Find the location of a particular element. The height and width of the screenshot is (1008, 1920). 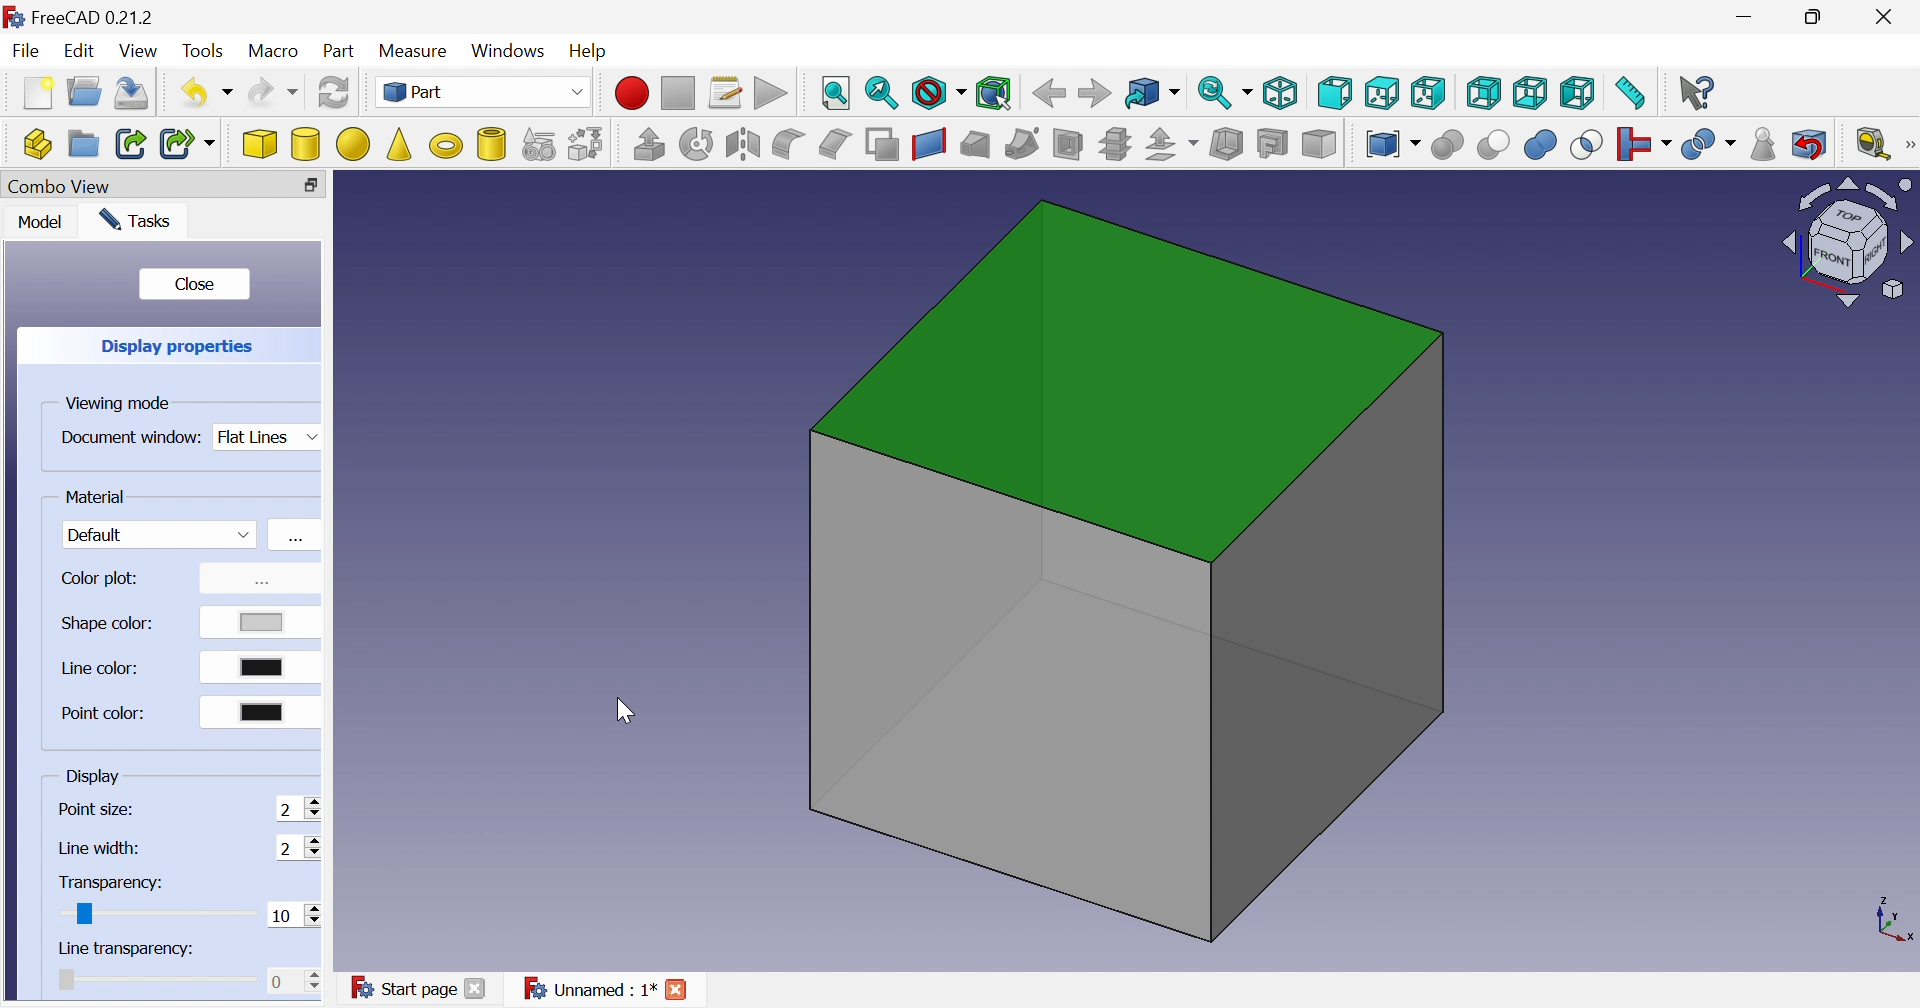

Section is located at coordinates (1065, 144).